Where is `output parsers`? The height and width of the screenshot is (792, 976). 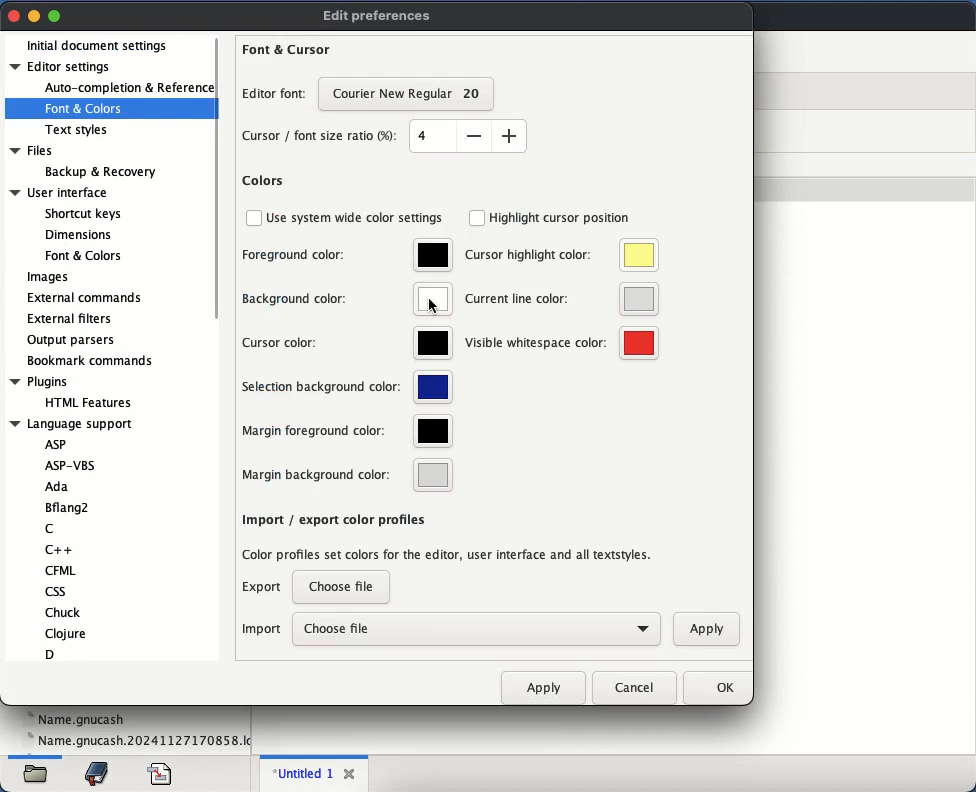
output parsers is located at coordinates (74, 341).